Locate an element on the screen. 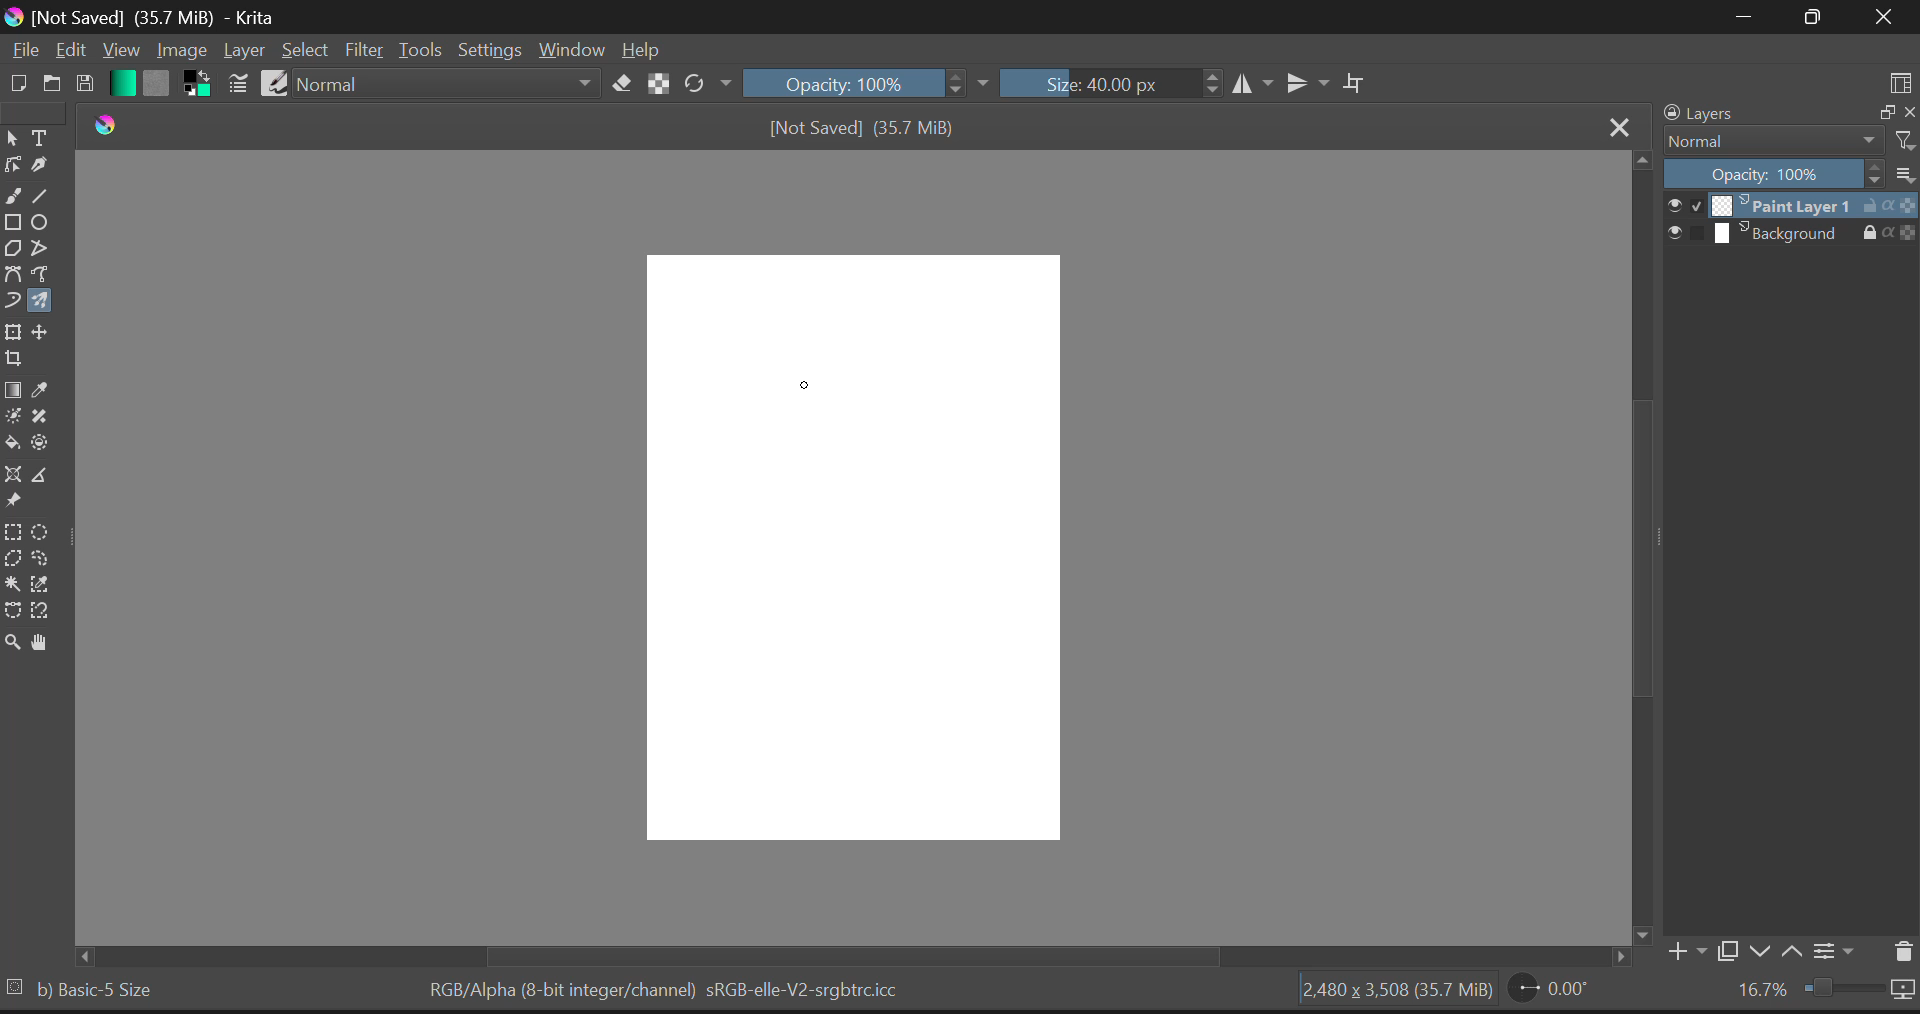 Image resolution: width=1920 pixels, height=1014 pixels. Edit Shapes is located at coordinates (13, 165).